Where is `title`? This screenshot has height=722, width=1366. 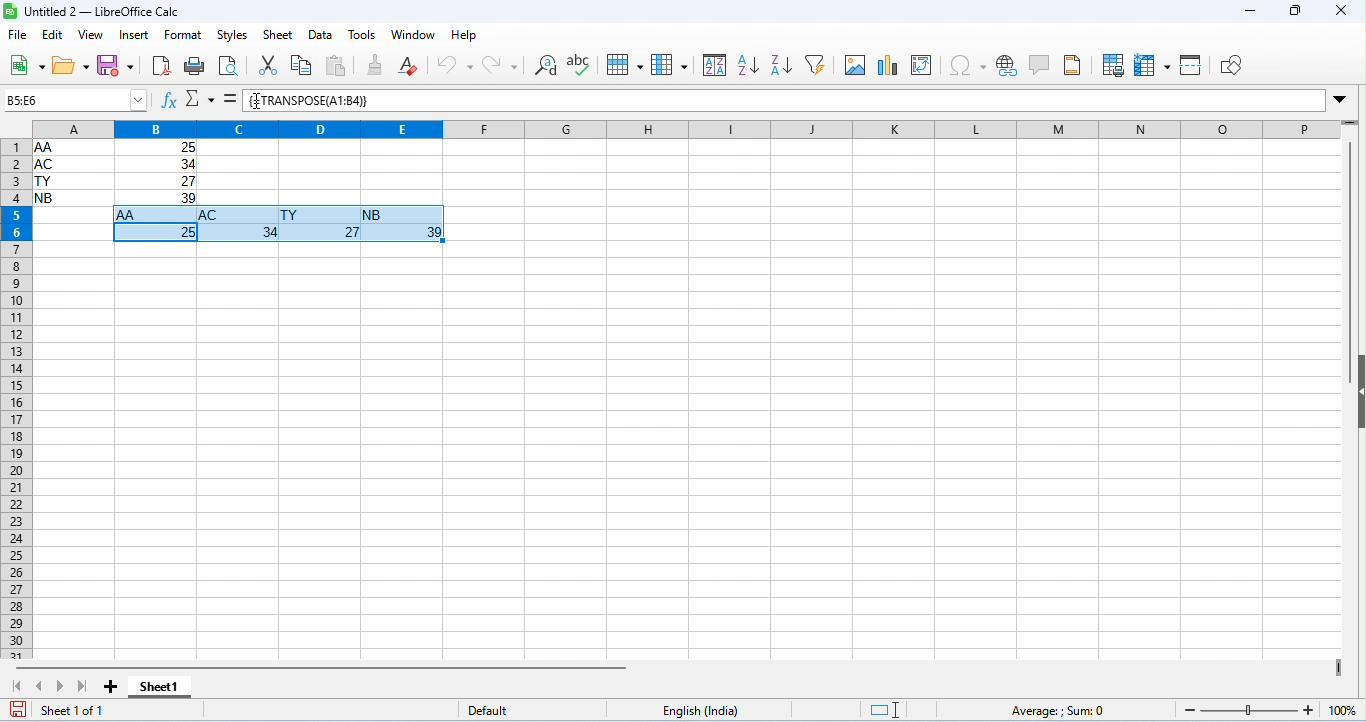
title is located at coordinates (92, 11).